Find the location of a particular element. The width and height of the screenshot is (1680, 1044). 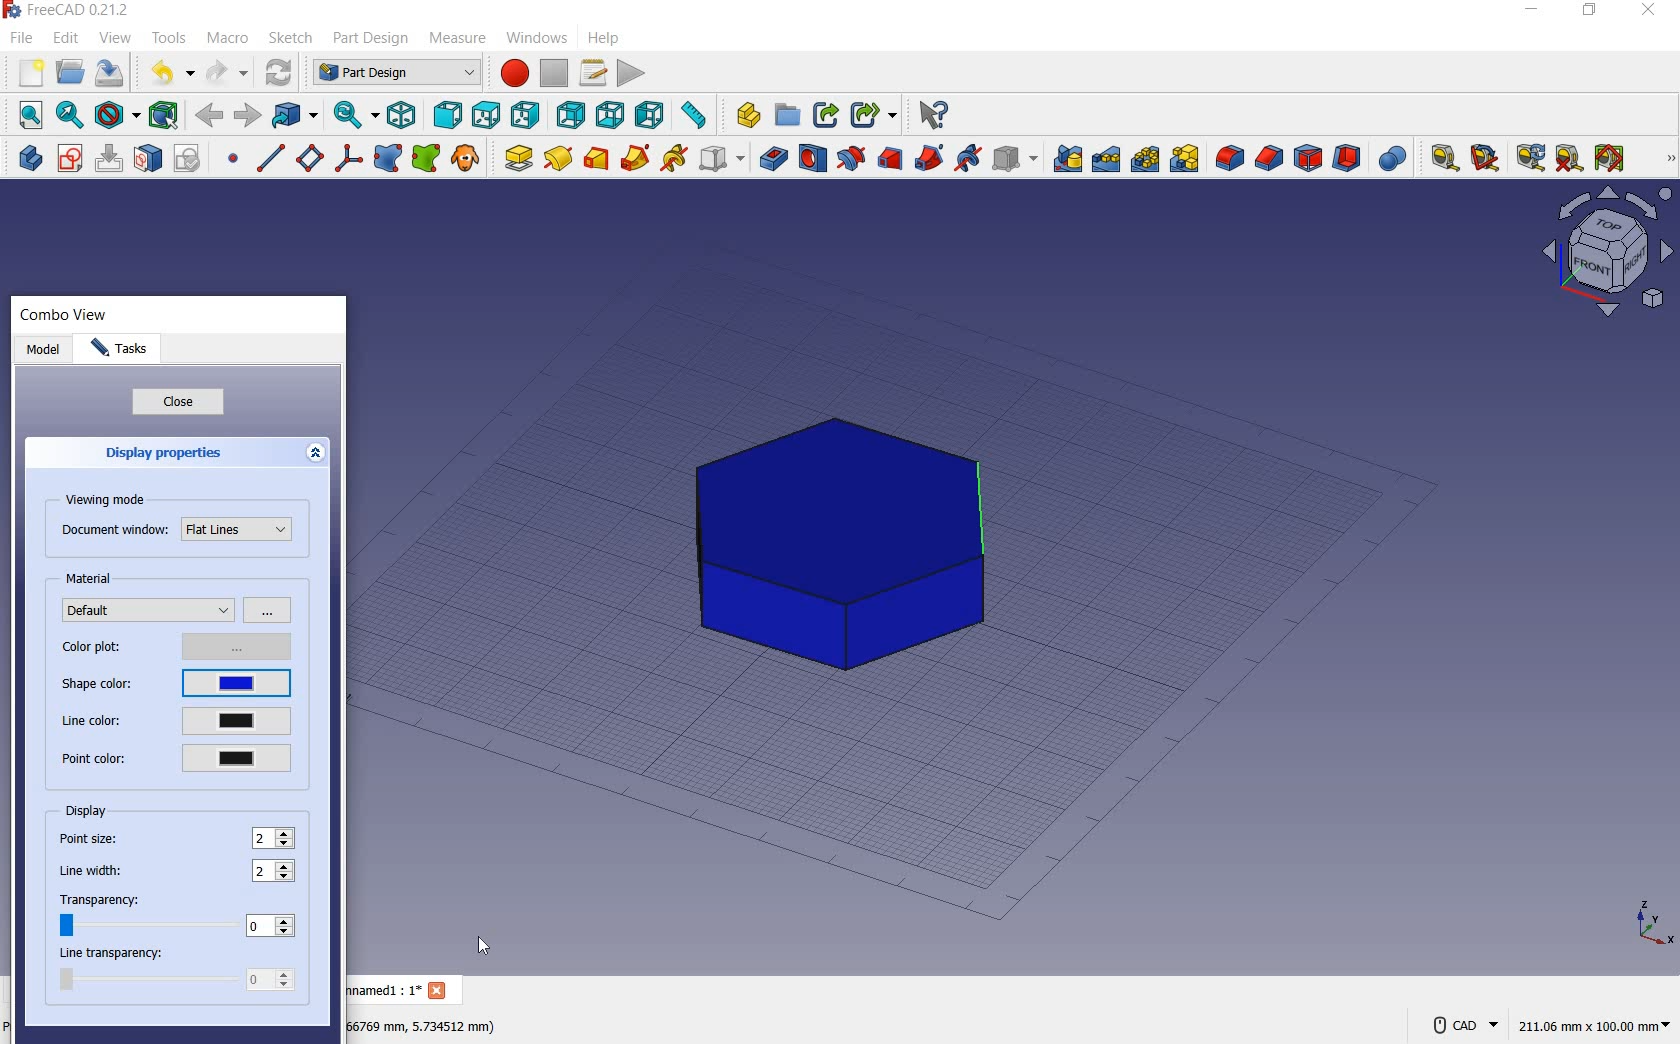

create a datum line is located at coordinates (268, 158).